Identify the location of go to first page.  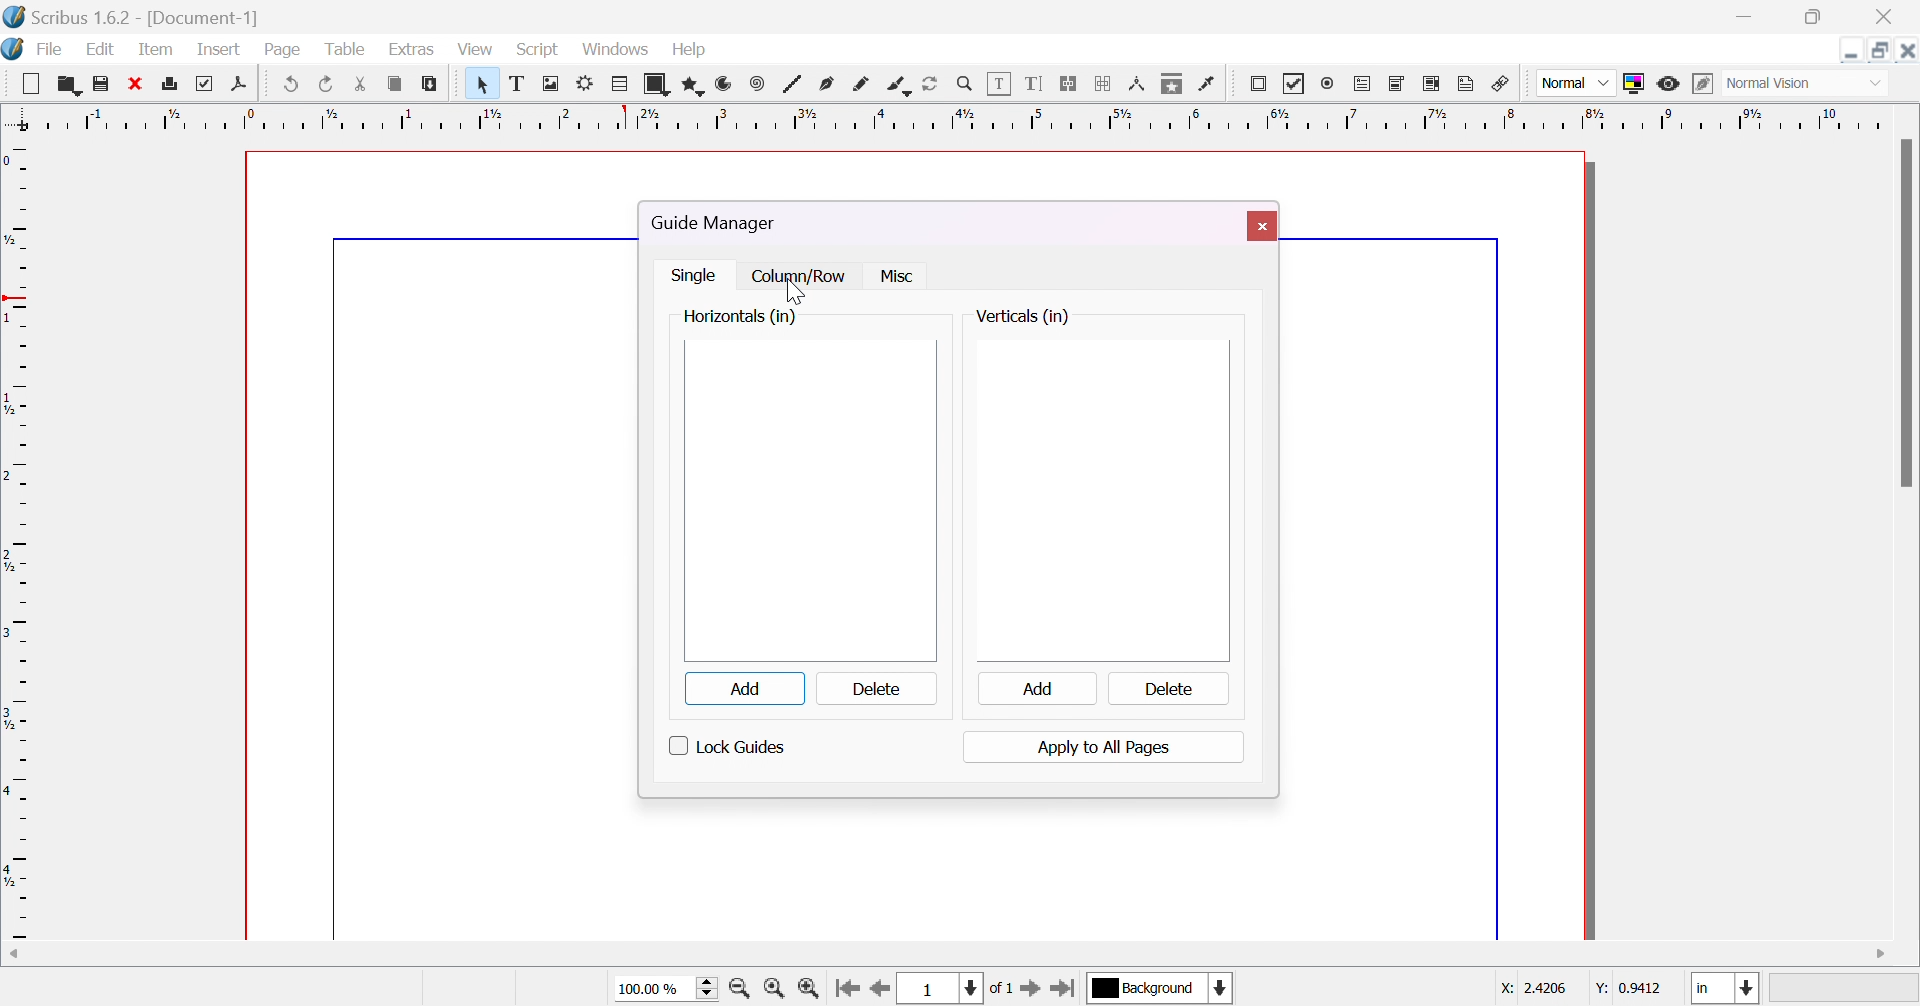
(846, 986).